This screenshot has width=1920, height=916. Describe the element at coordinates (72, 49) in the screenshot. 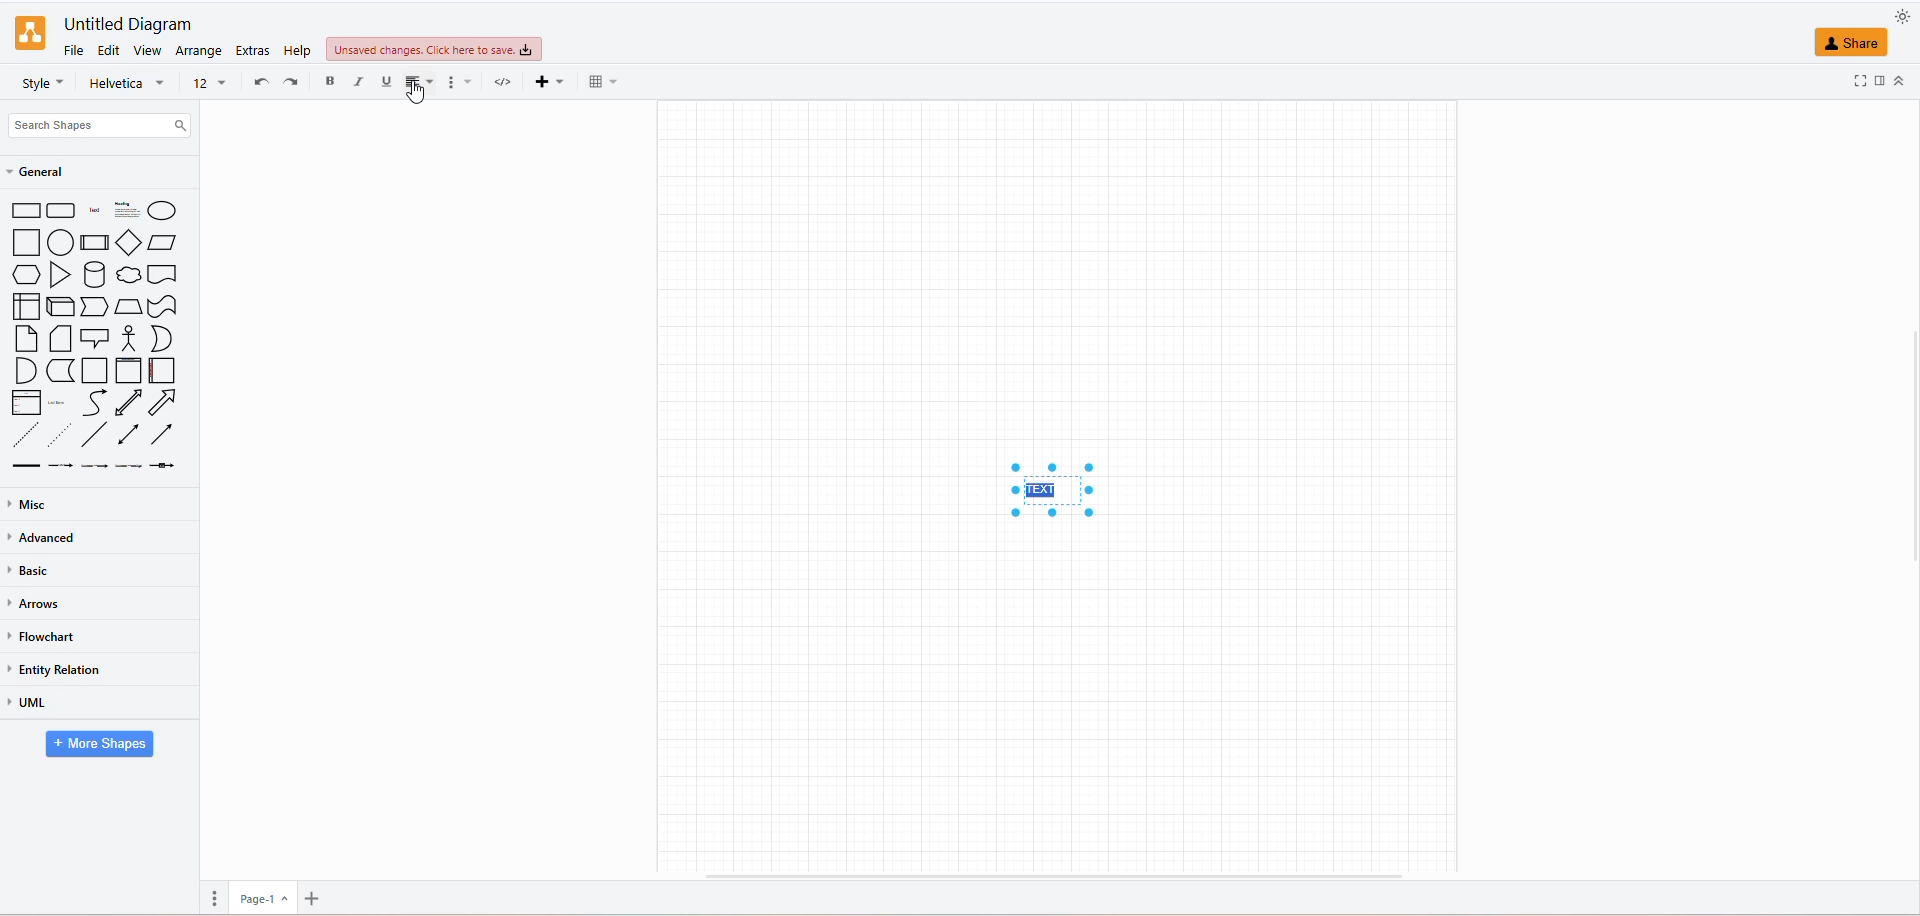

I see `file` at that location.